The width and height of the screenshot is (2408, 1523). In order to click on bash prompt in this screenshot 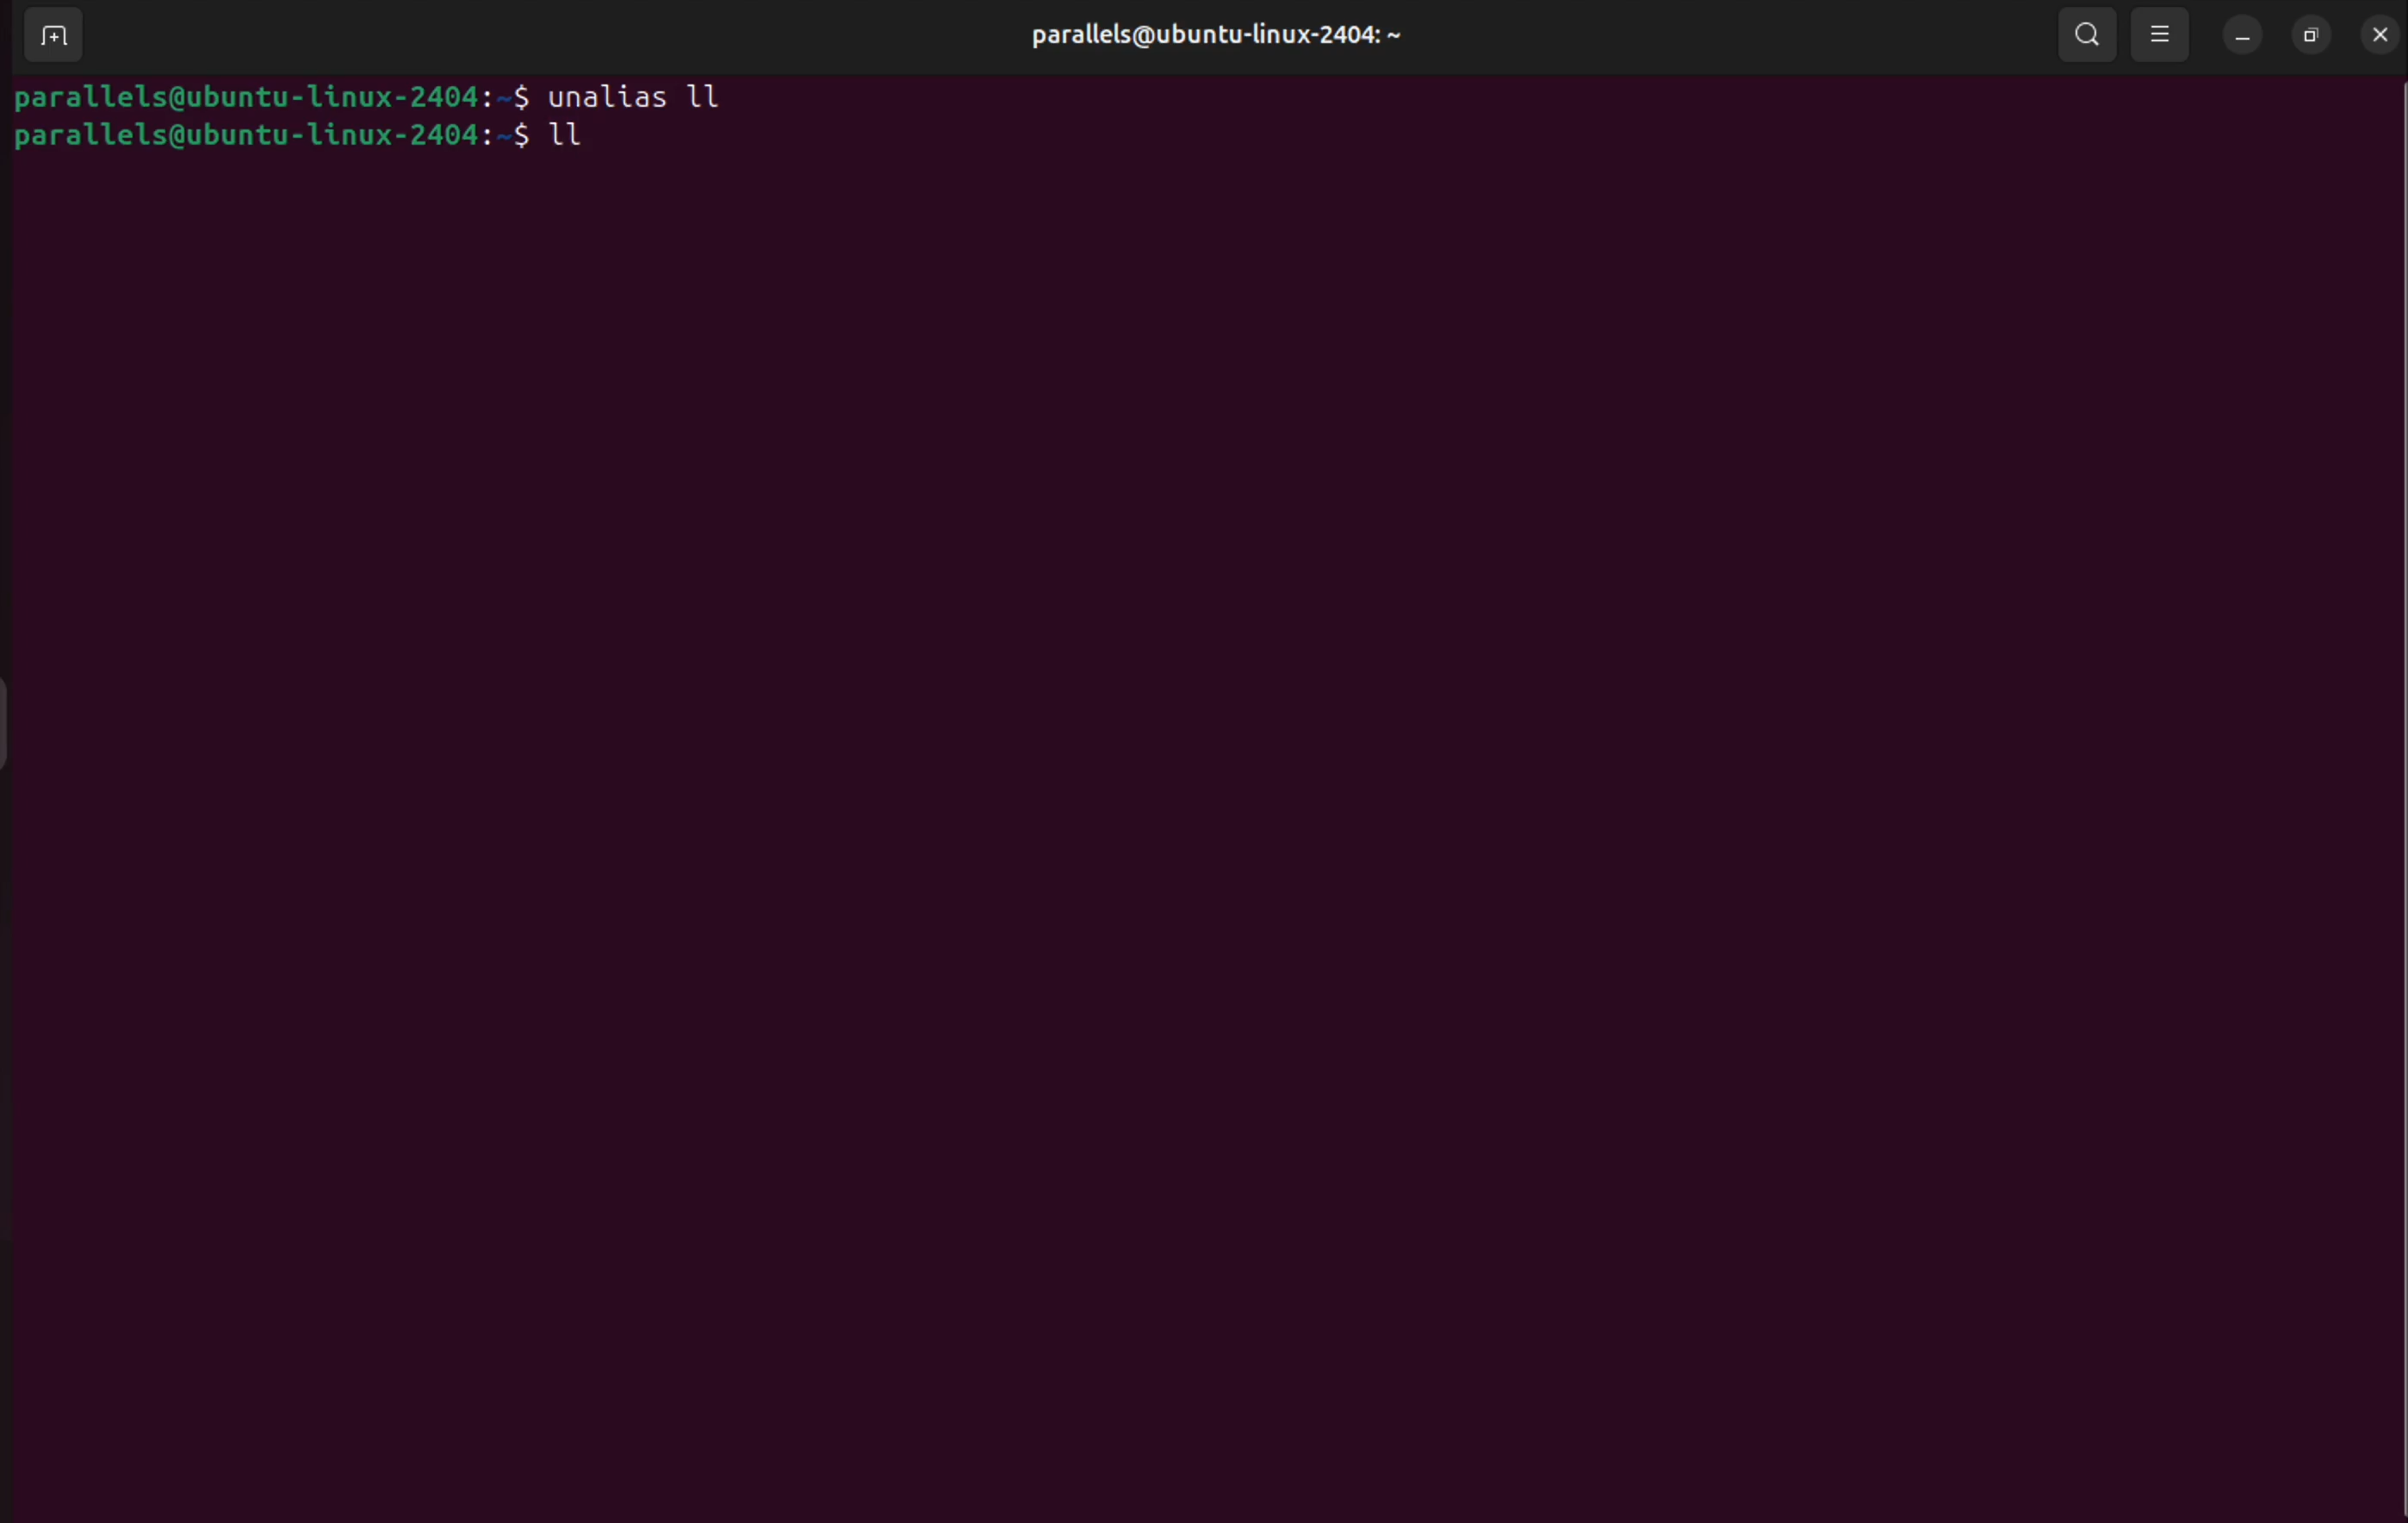, I will do `click(268, 92)`.